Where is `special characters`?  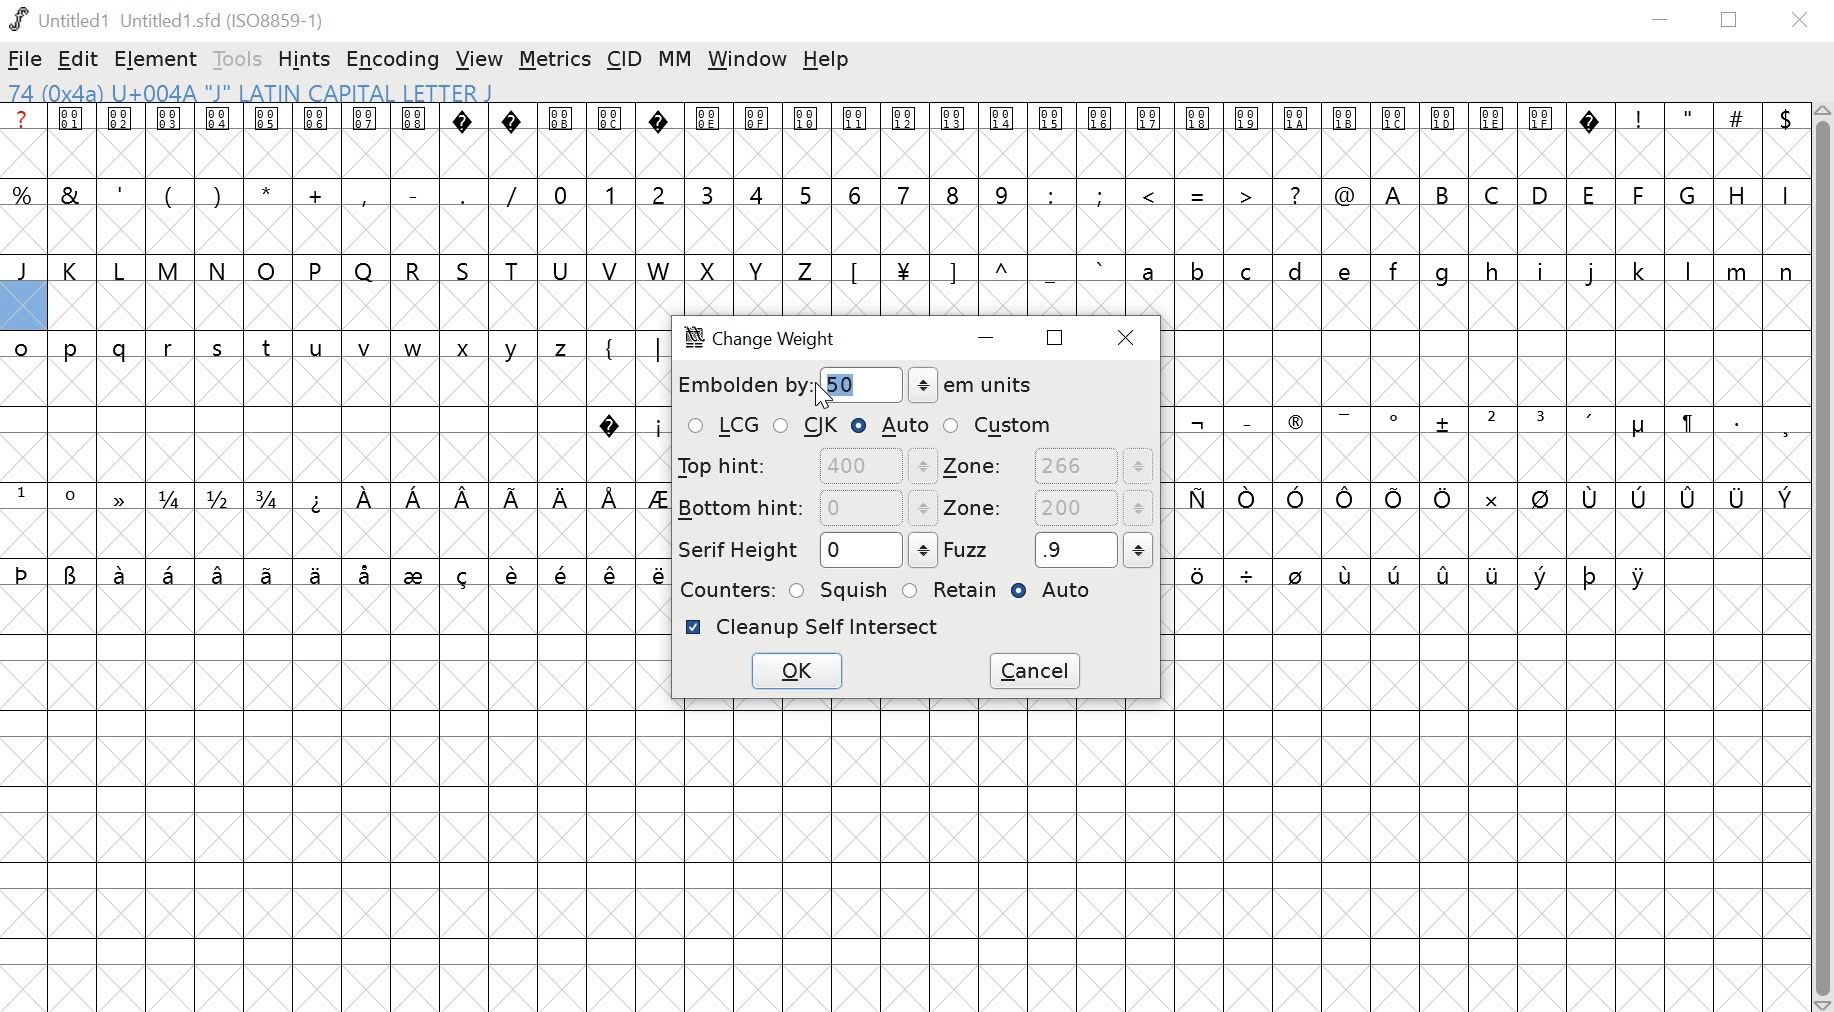
special characters is located at coordinates (268, 192).